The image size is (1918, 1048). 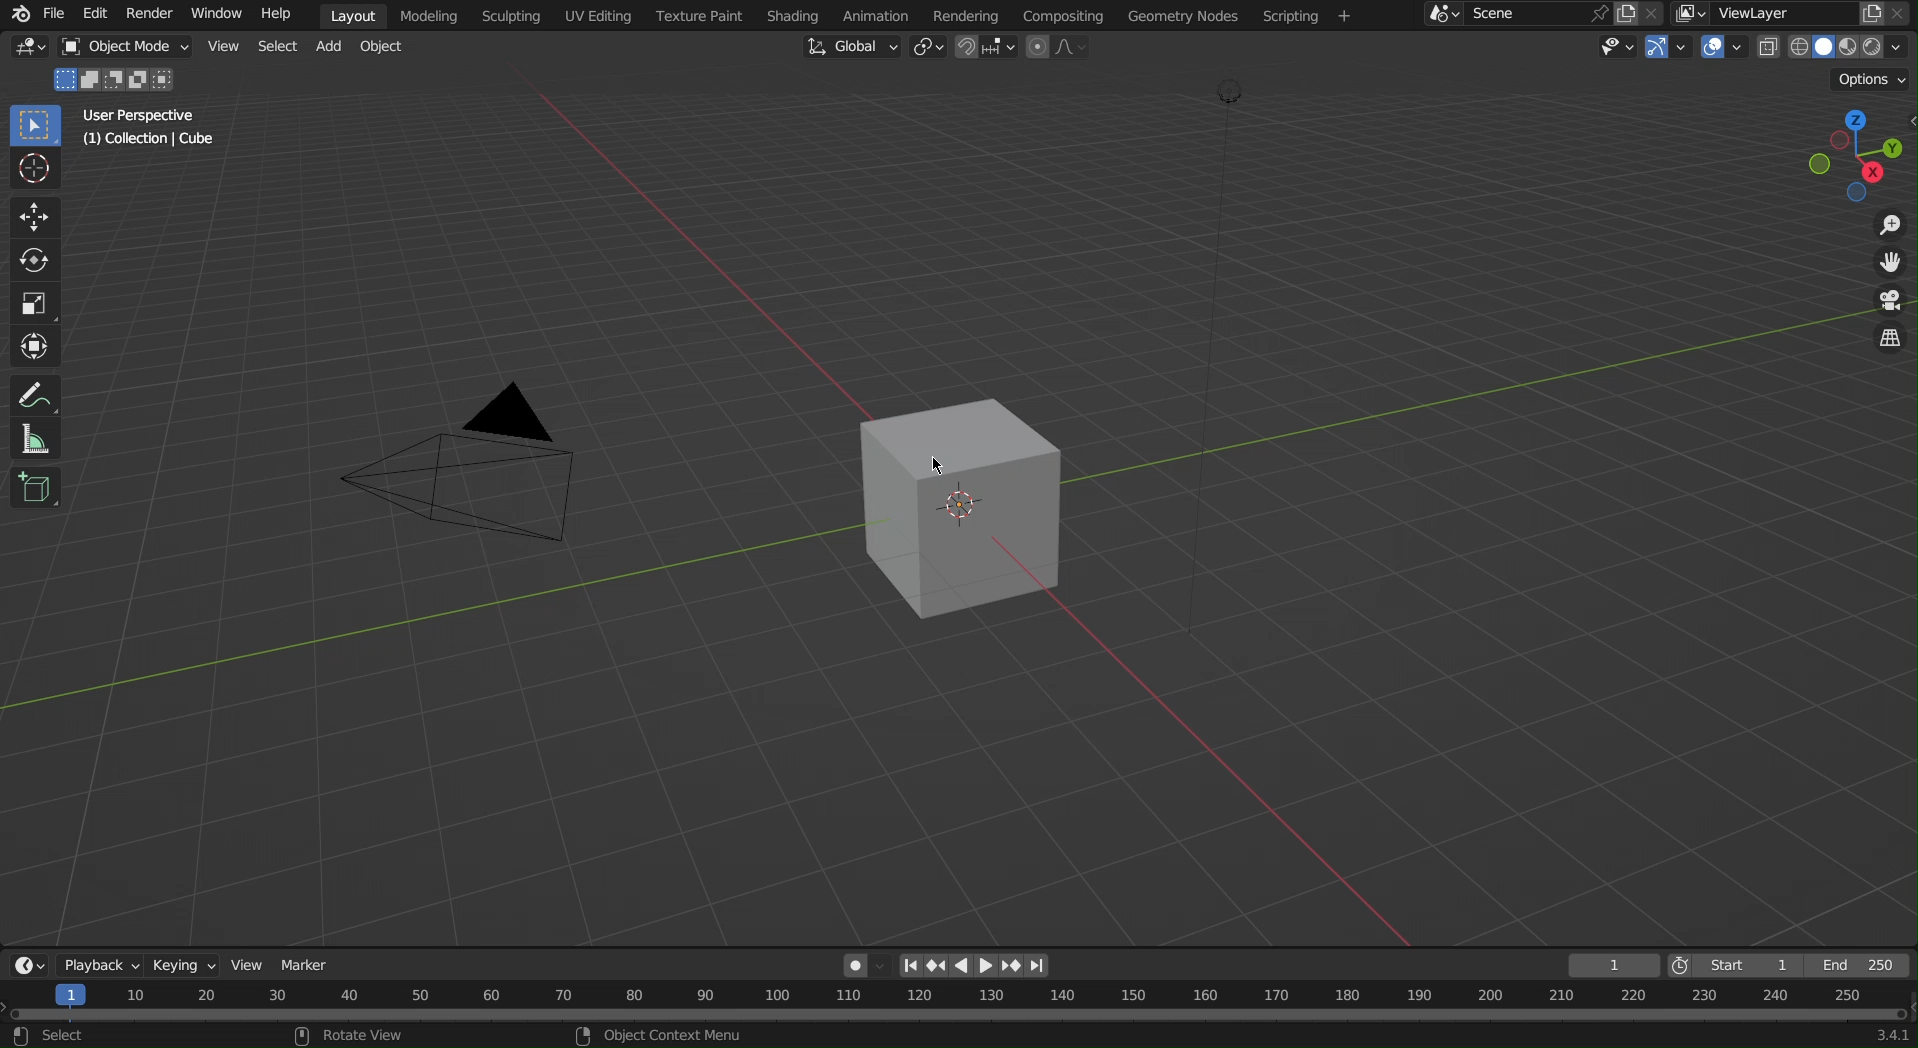 I want to click on Blender, so click(x=16, y=13).